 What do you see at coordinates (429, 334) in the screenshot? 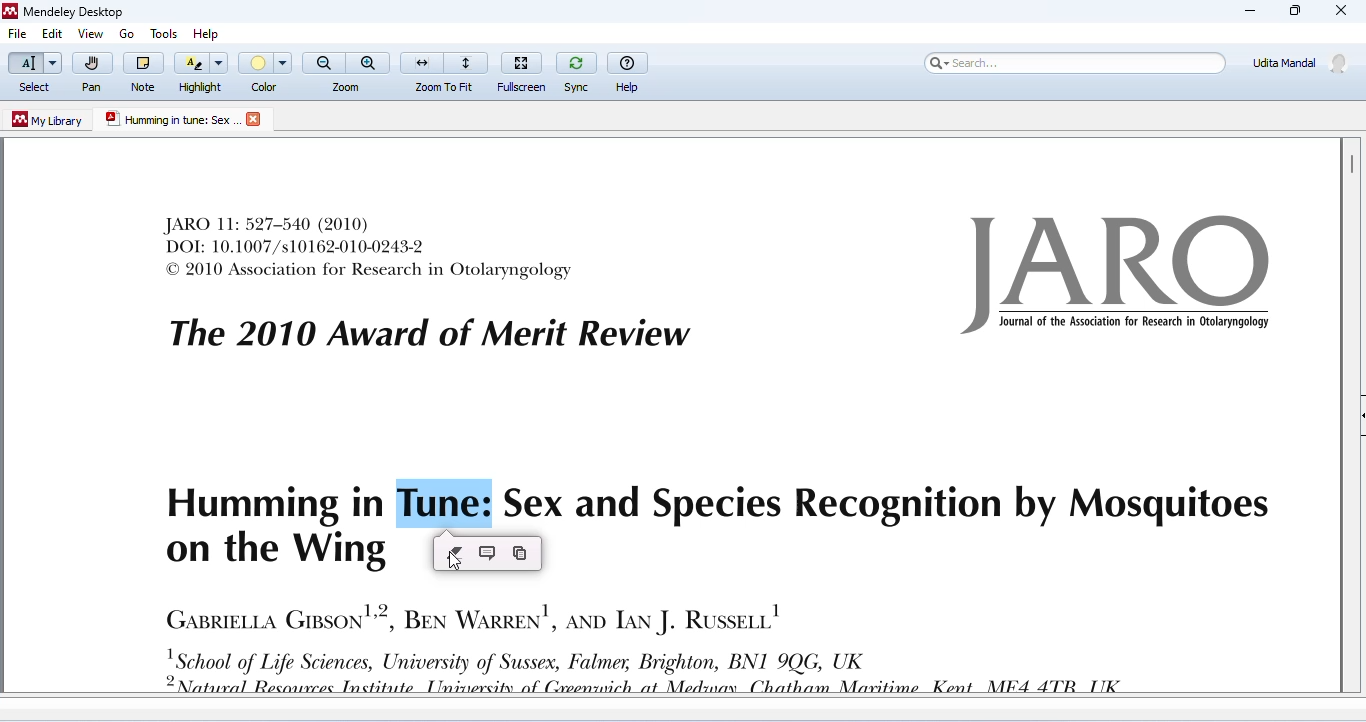
I see `The 2010 Award of Merit Review` at bounding box center [429, 334].